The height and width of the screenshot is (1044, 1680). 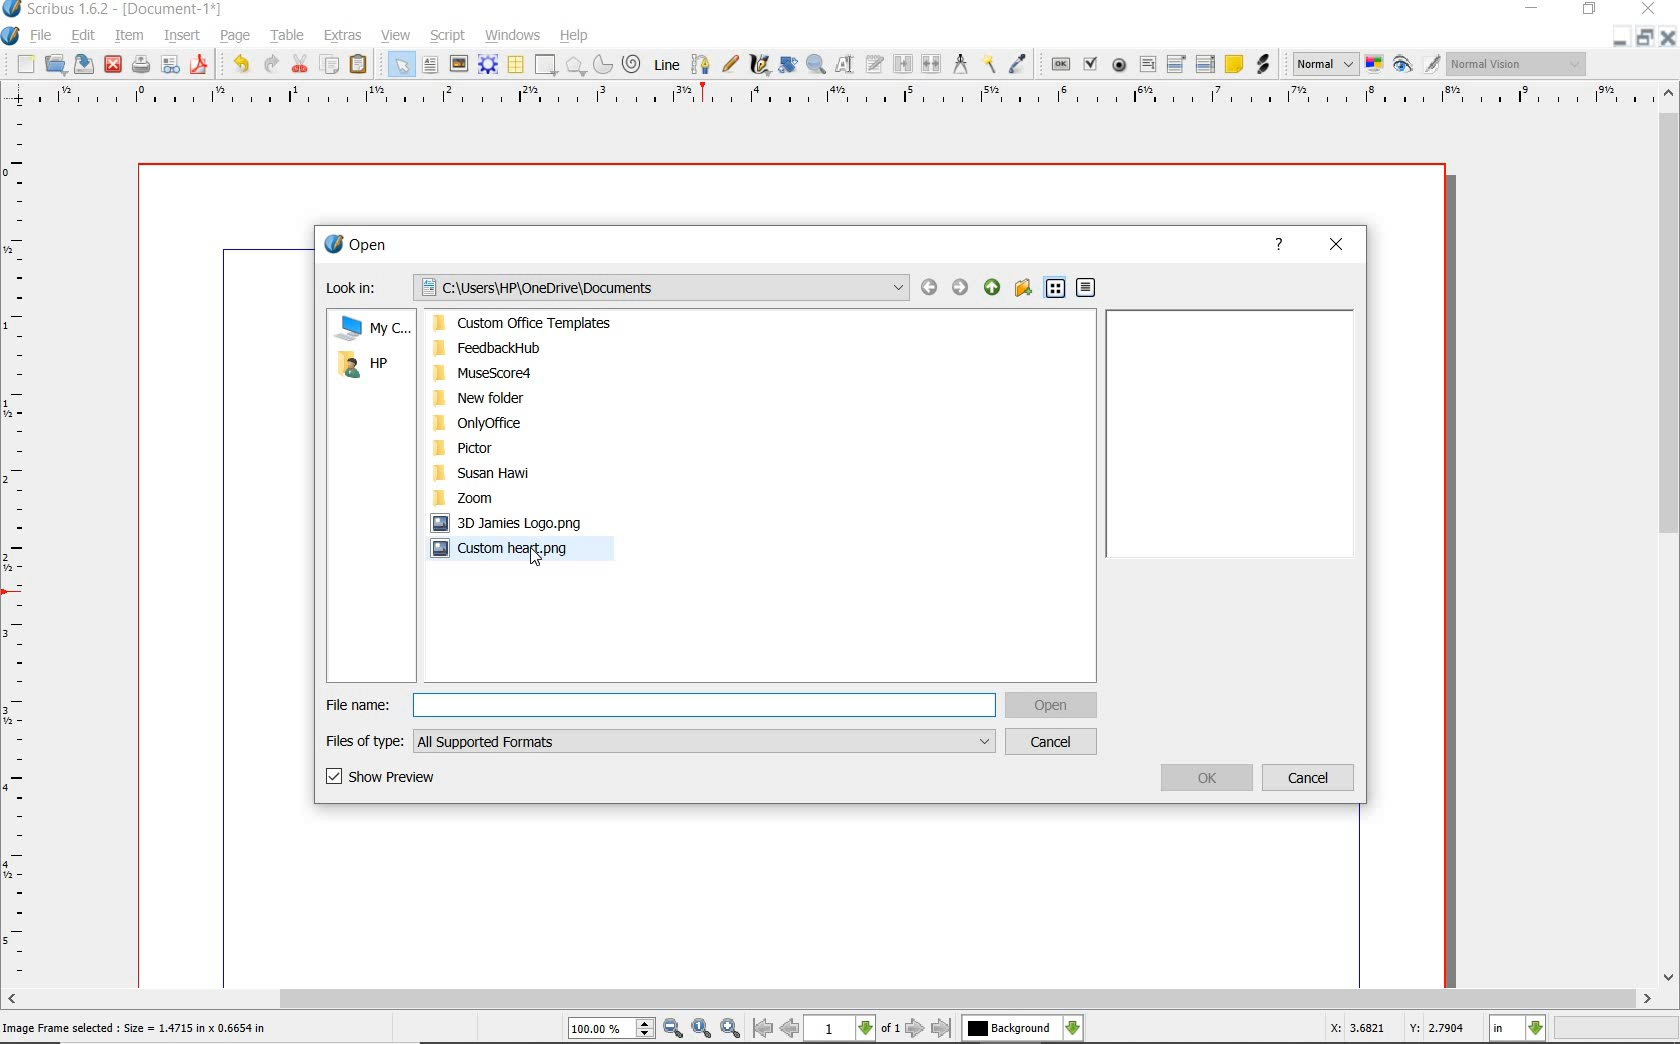 What do you see at coordinates (404, 69) in the screenshot?
I see `select` at bounding box center [404, 69].